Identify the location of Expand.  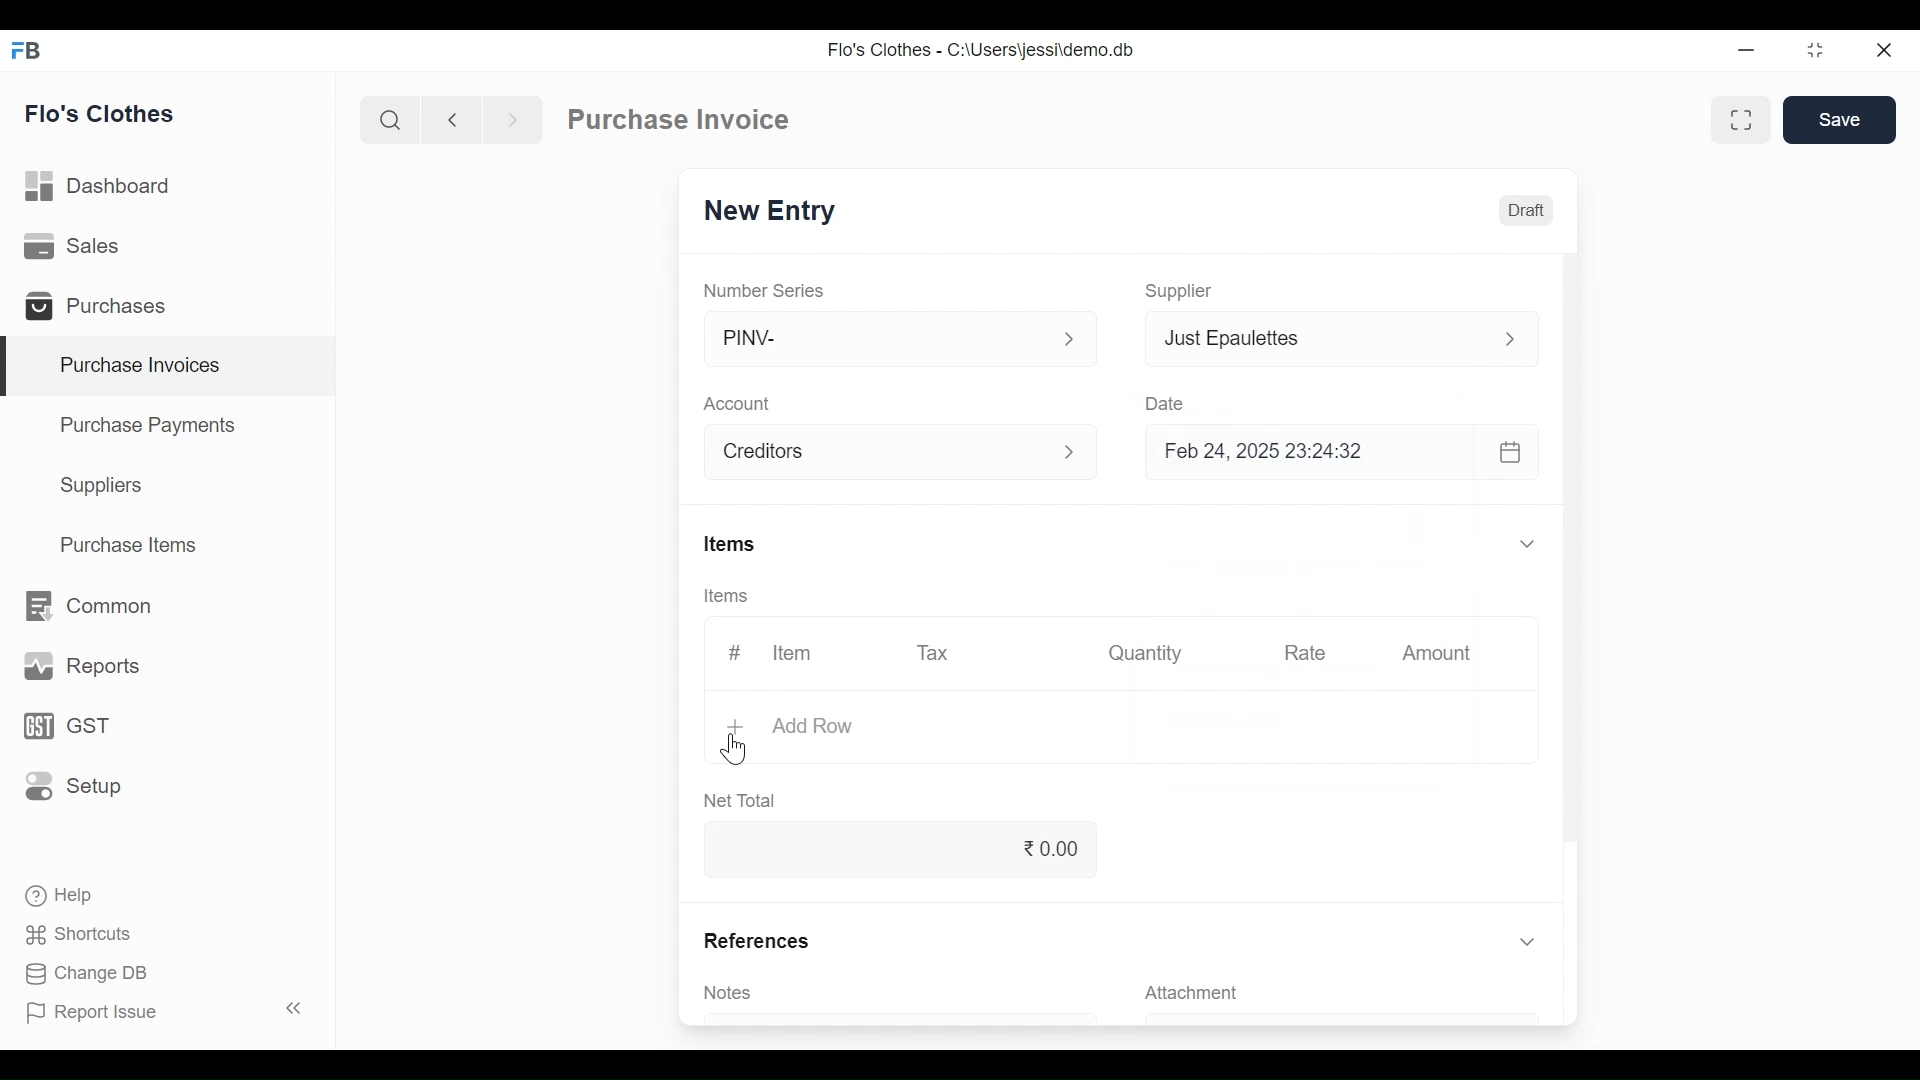
(1527, 942).